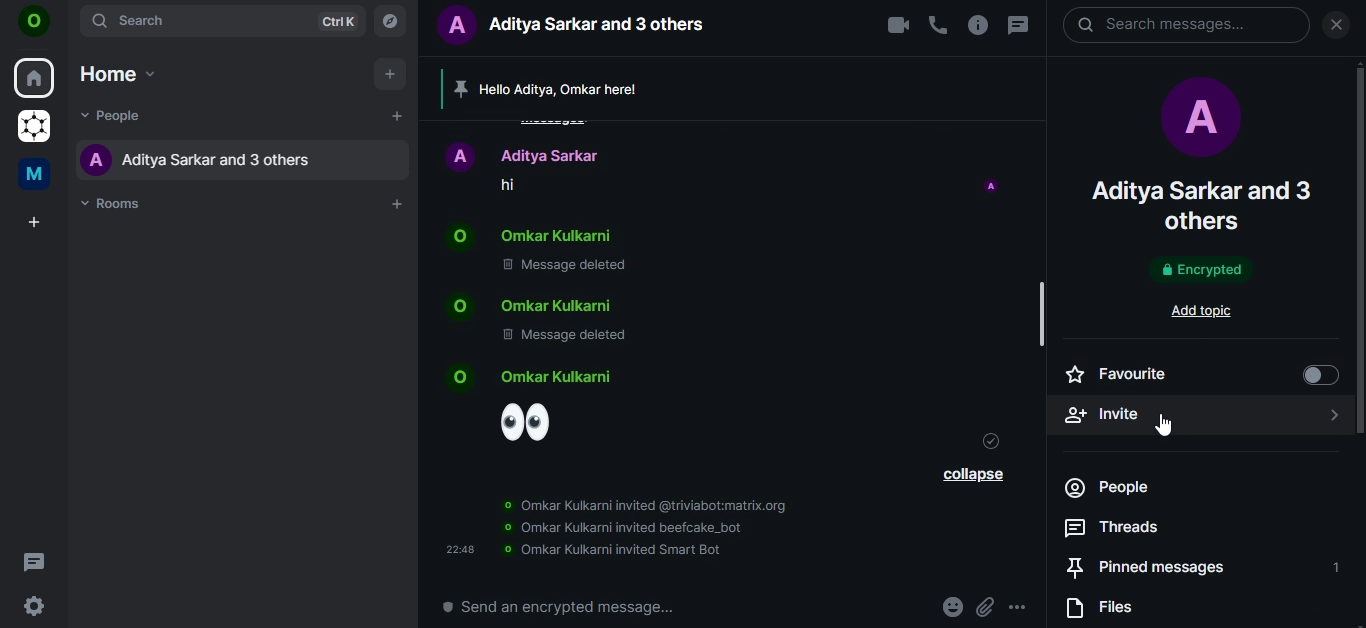 The height and width of the screenshot is (628, 1366). Describe the element at coordinates (581, 26) in the screenshot. I see `aditya sarkar and 3 others` at that location.